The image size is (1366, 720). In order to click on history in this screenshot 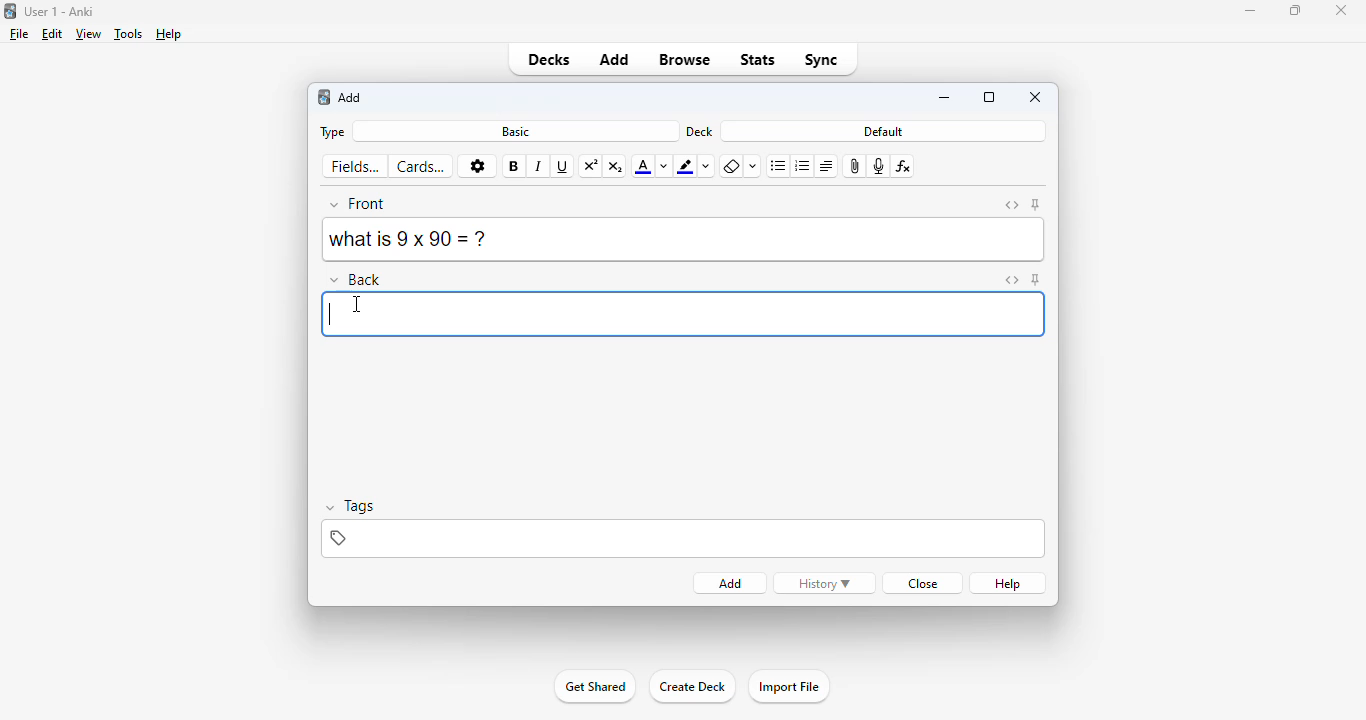, I will do `click(824, 583)`.